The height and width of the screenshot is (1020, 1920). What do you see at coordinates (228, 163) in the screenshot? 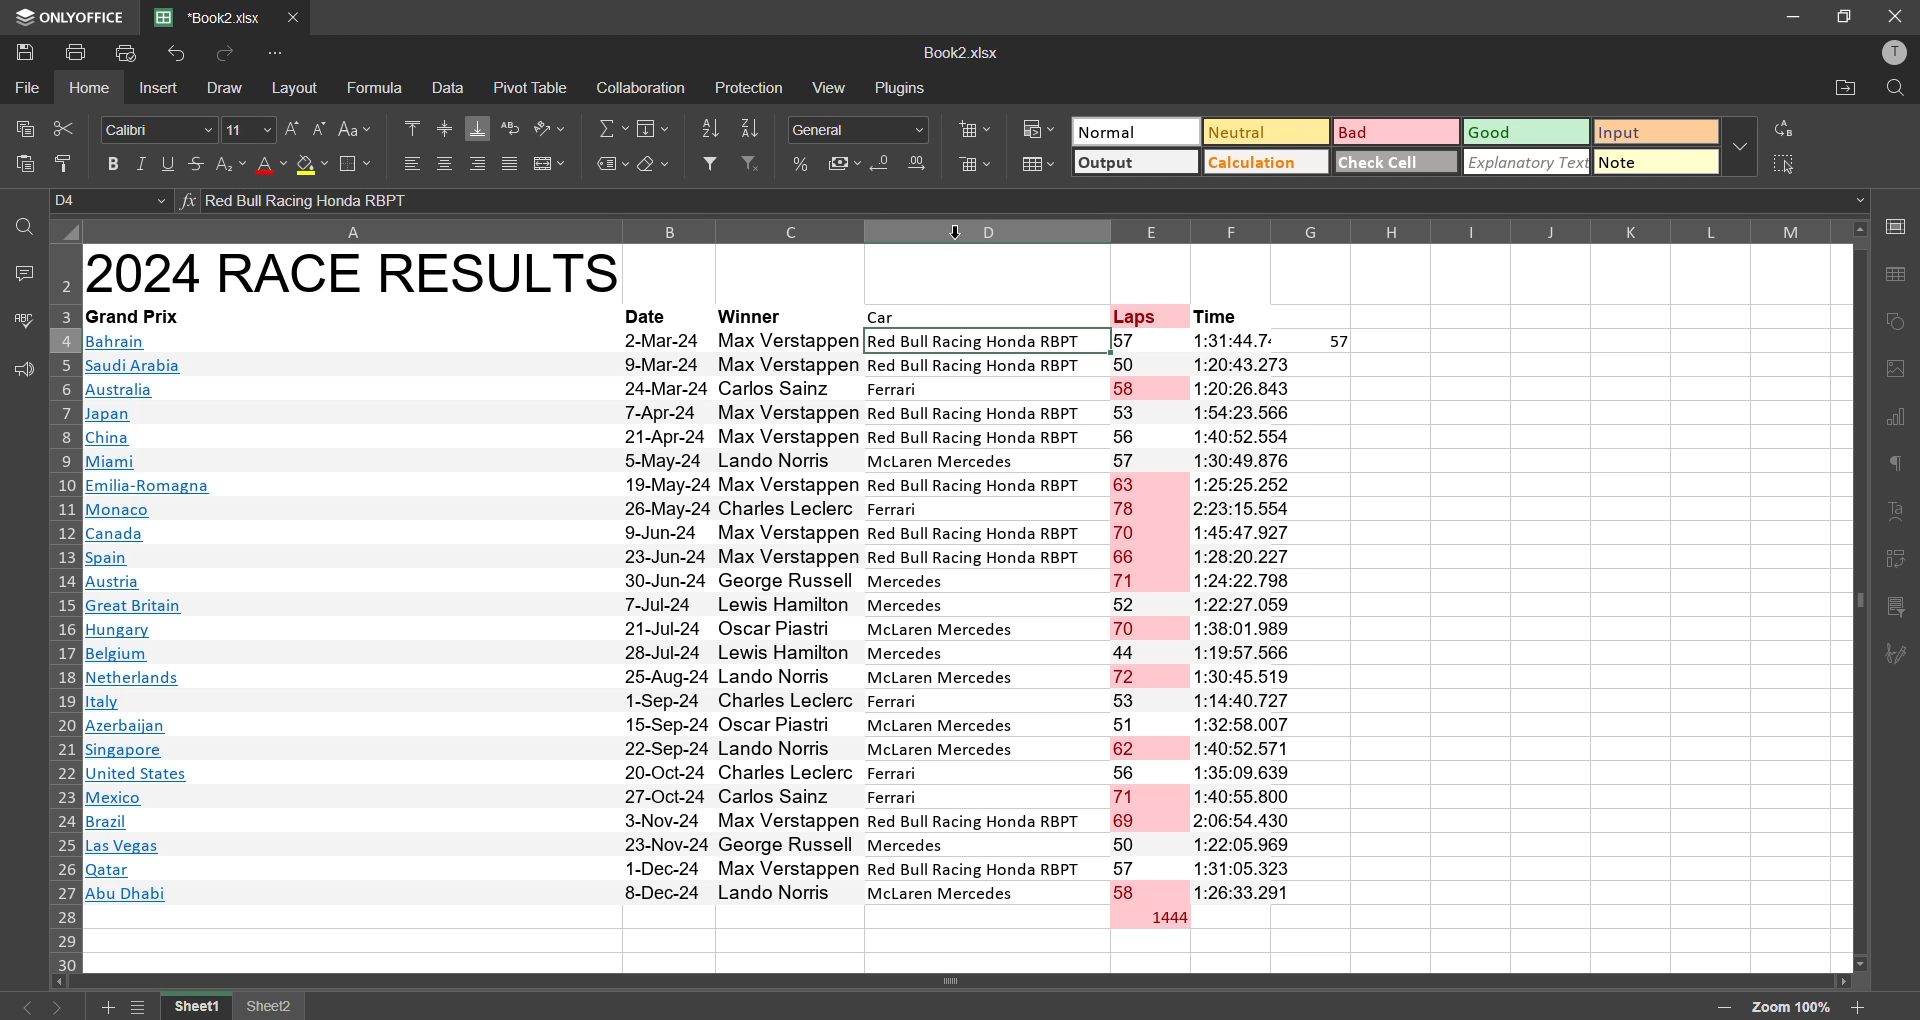
I see `sub/superscript` at bounding box center [228, 163].